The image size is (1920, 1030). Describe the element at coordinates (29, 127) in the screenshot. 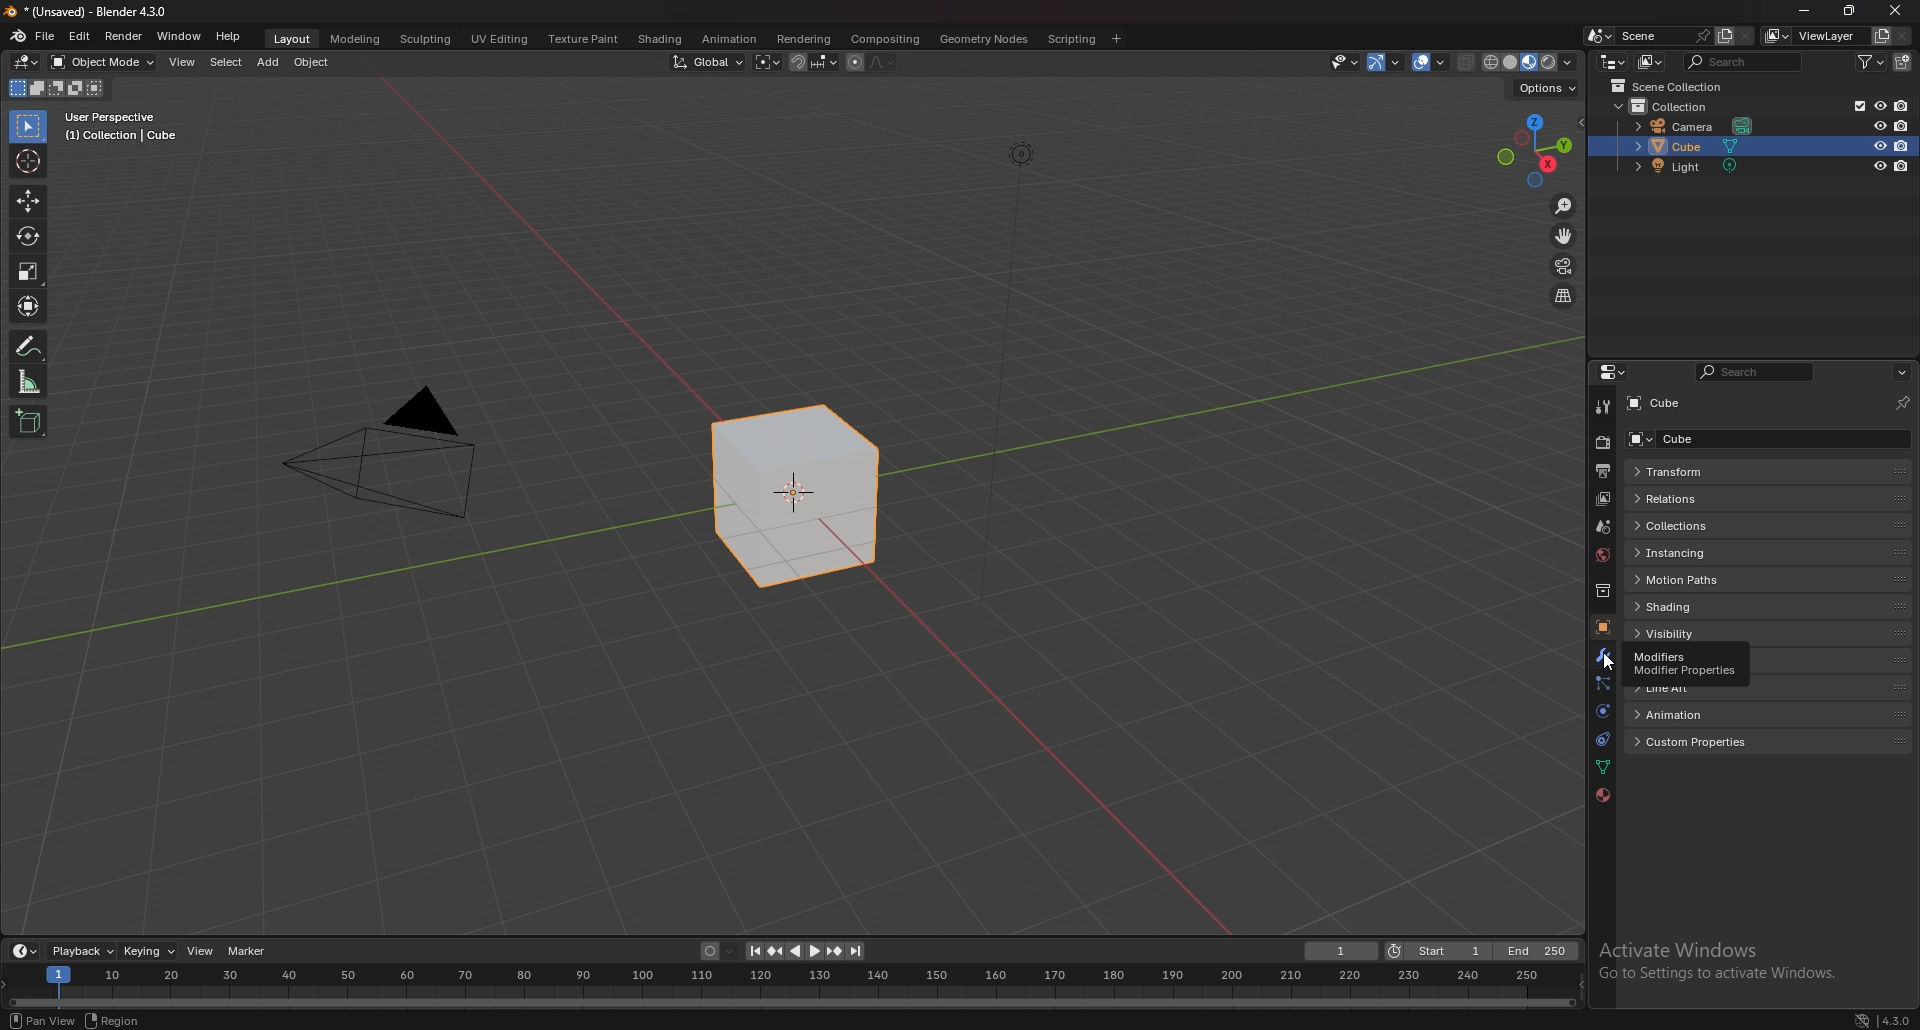

I see `selector` at that location.